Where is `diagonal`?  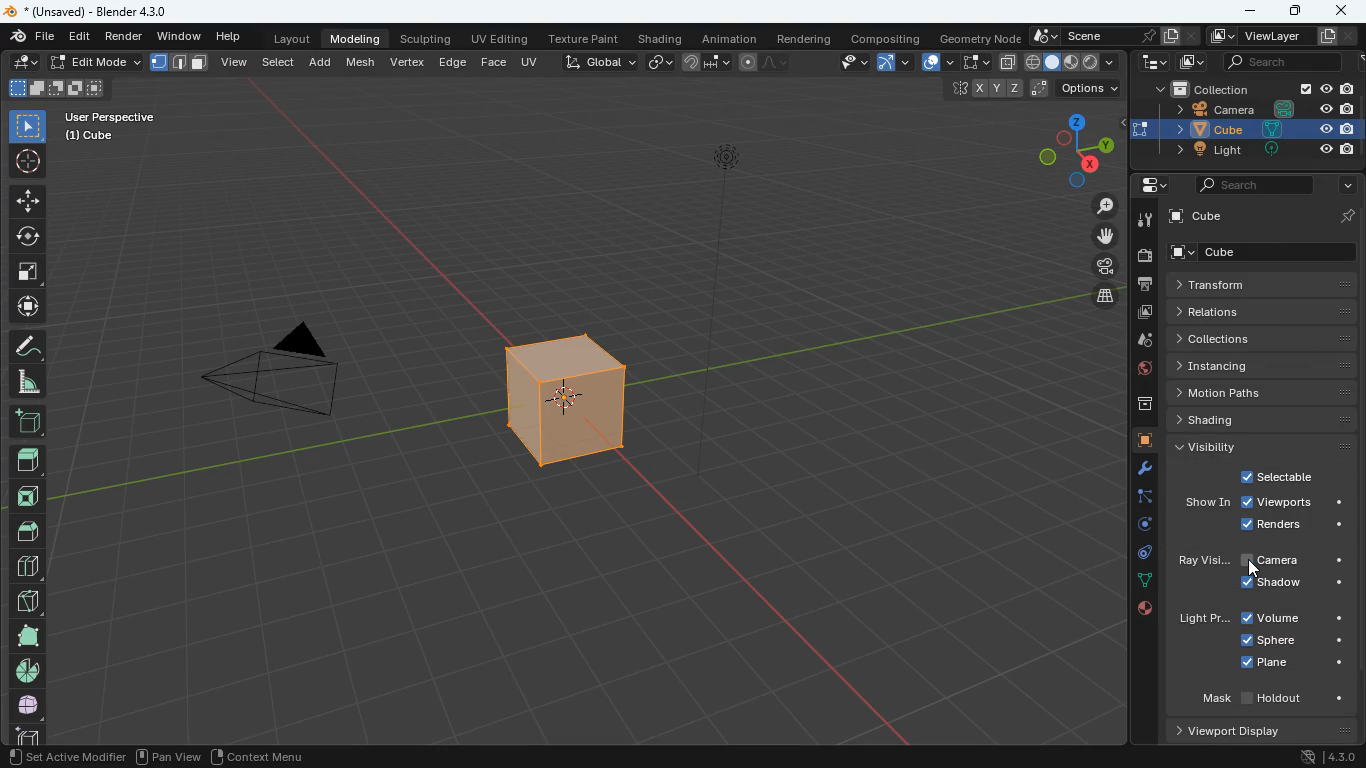
diagonal is located at coordinates (24, 602).